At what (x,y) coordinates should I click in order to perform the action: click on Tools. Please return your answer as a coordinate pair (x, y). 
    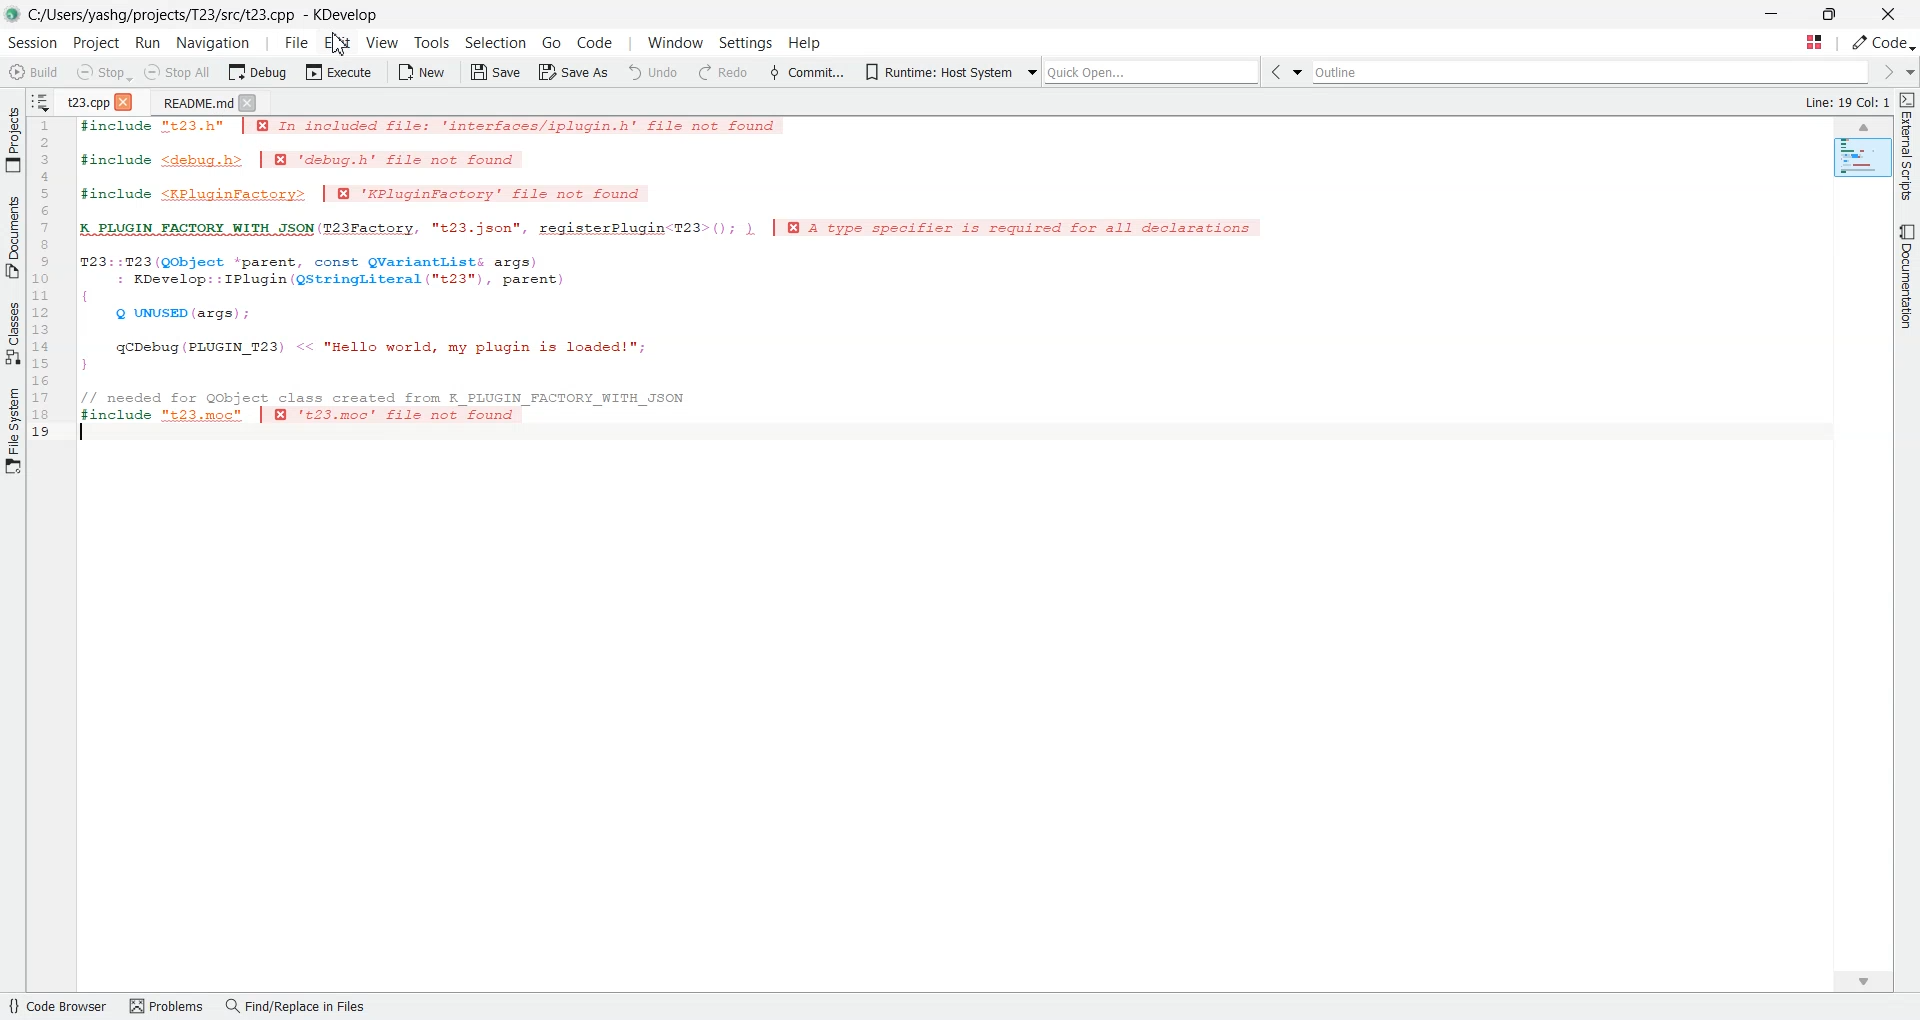
    Looking at the image, I should click on (430, 43).